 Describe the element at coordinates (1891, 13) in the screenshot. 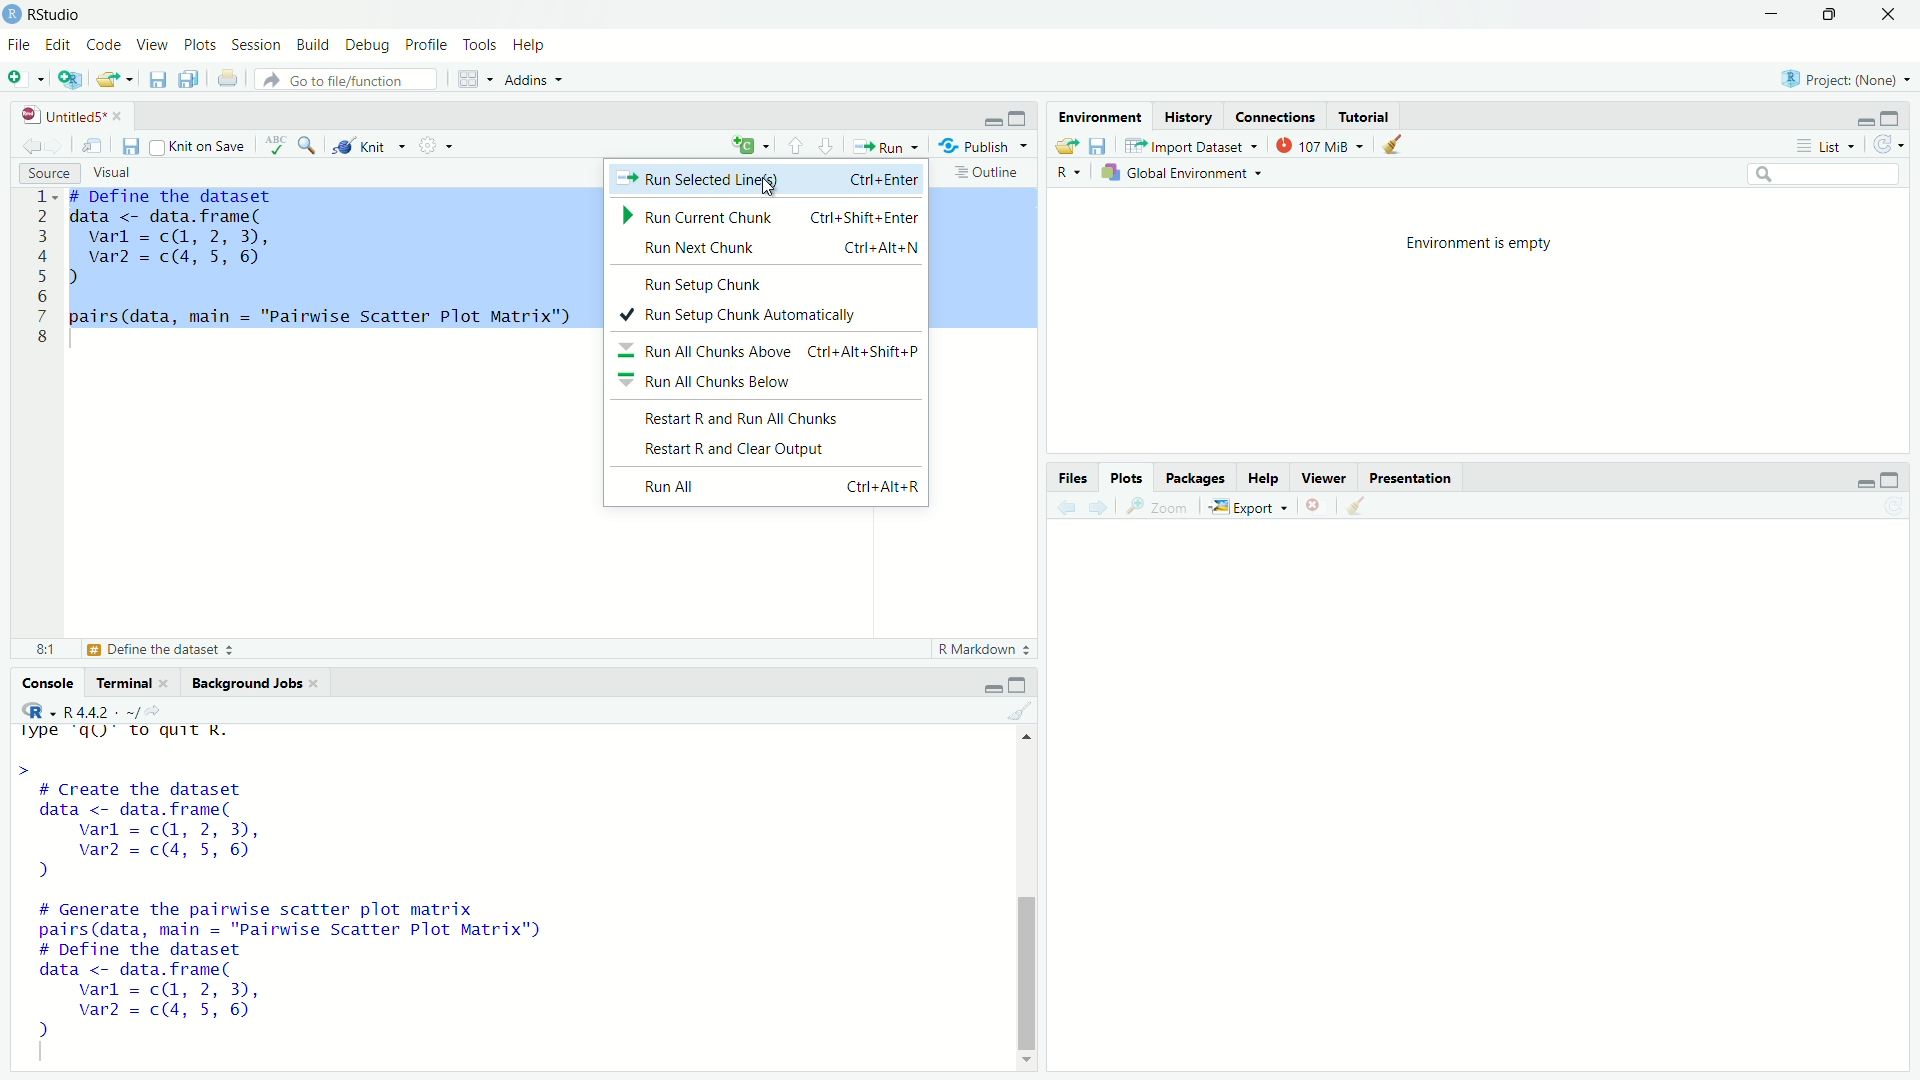

I see `Close` at that location.